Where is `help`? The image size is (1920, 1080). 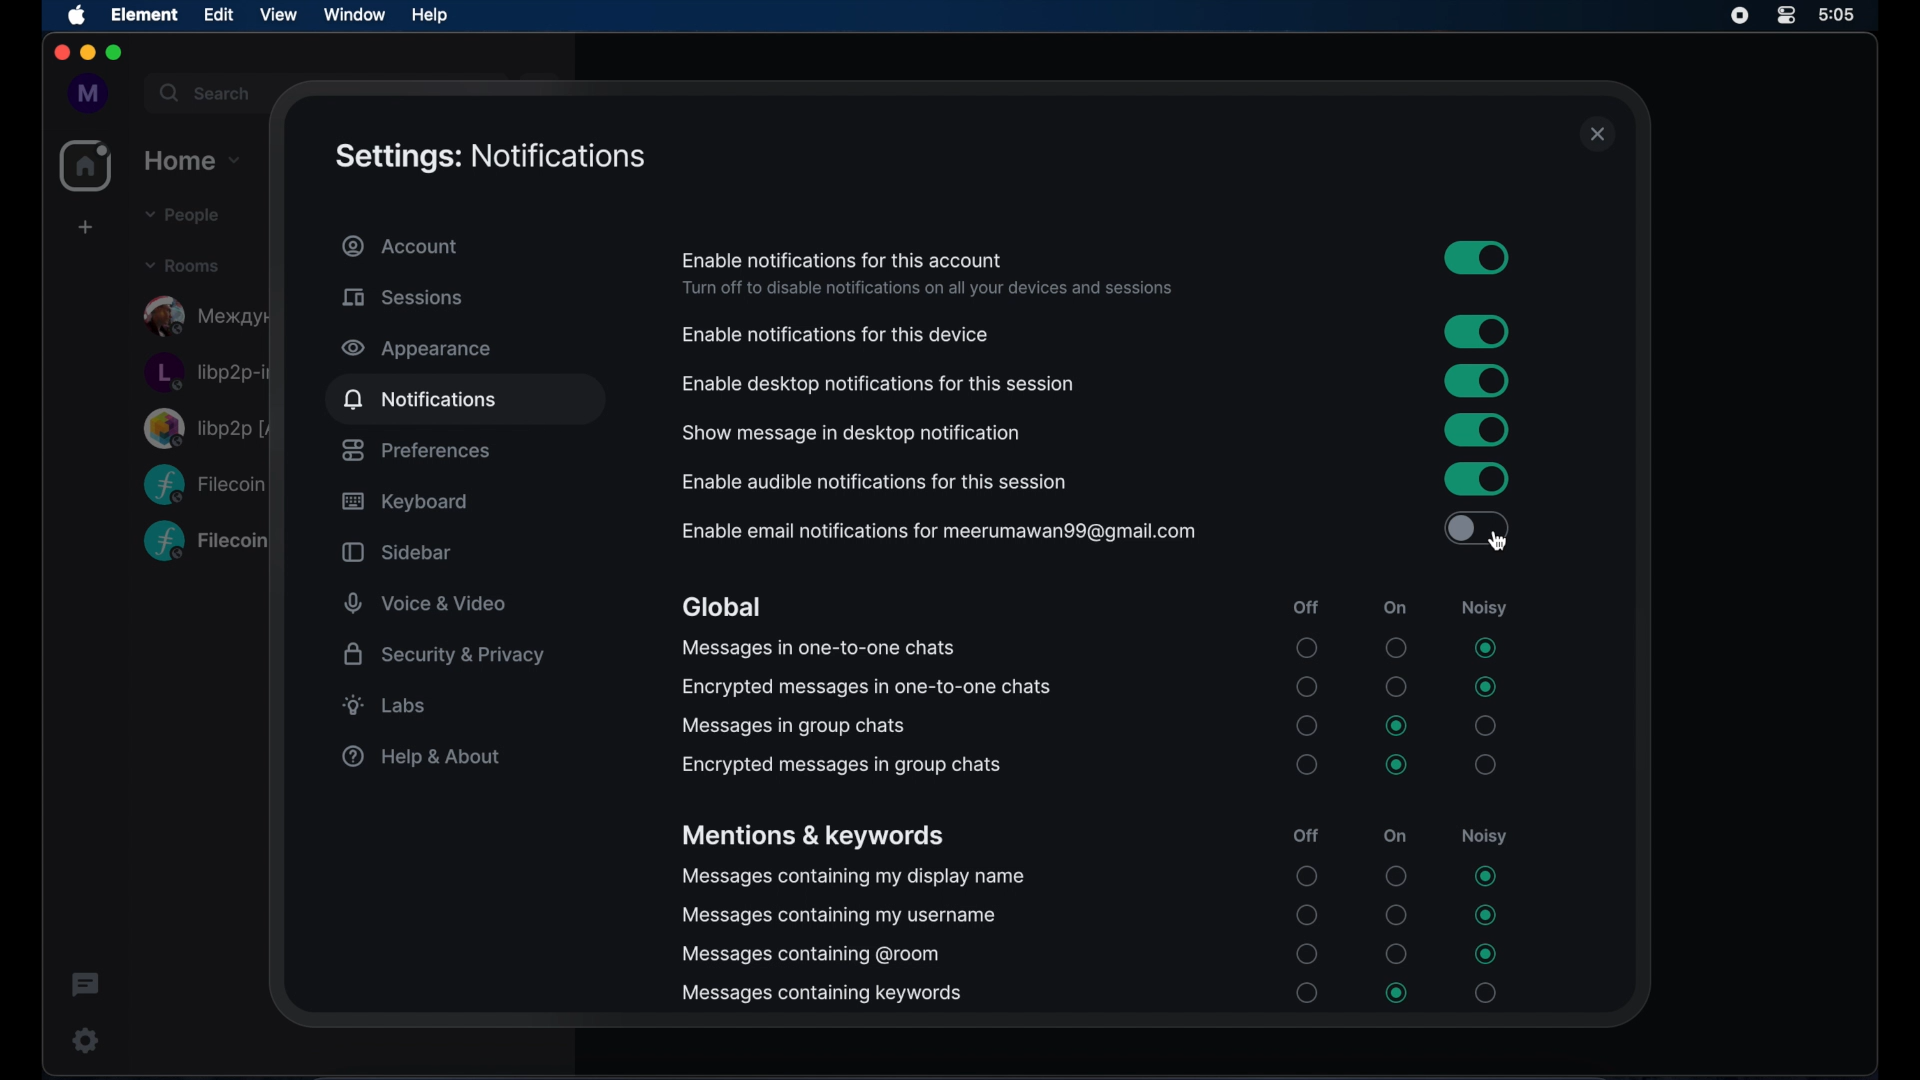
help is located at coordinates (429, 14).